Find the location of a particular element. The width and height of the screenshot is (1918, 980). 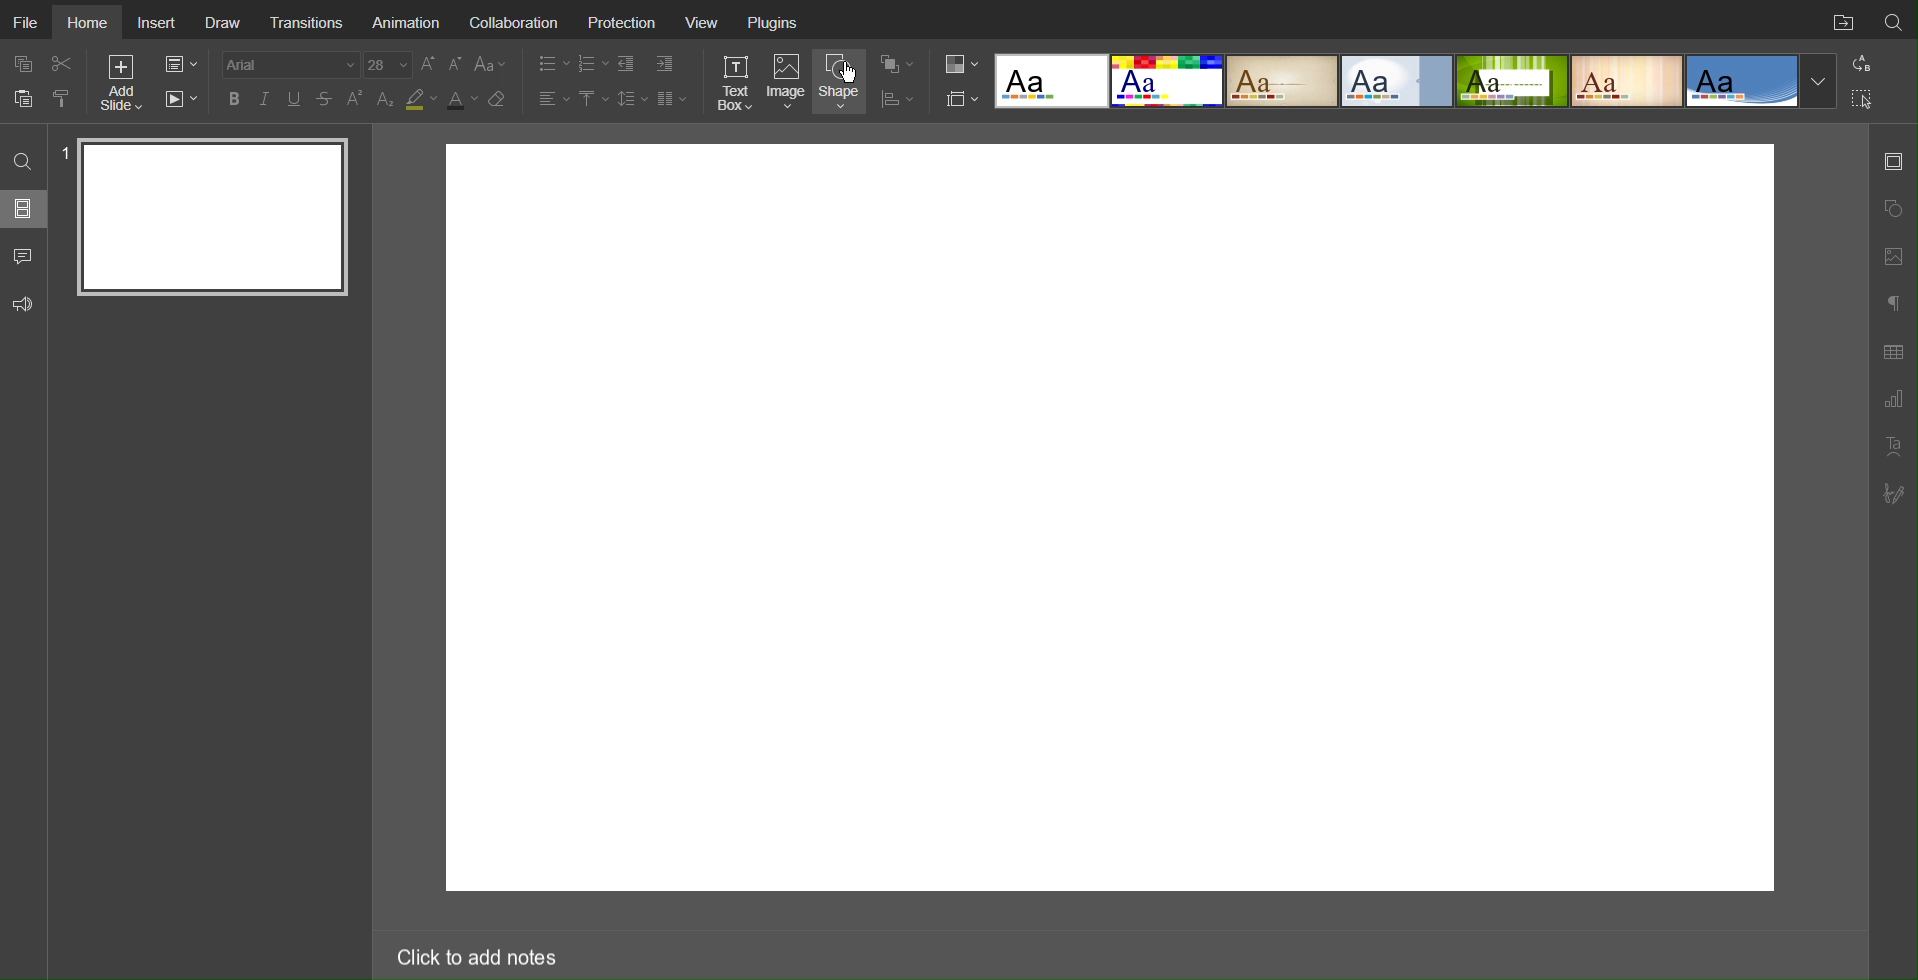

Collaboration is located at coordinates (512, 20).